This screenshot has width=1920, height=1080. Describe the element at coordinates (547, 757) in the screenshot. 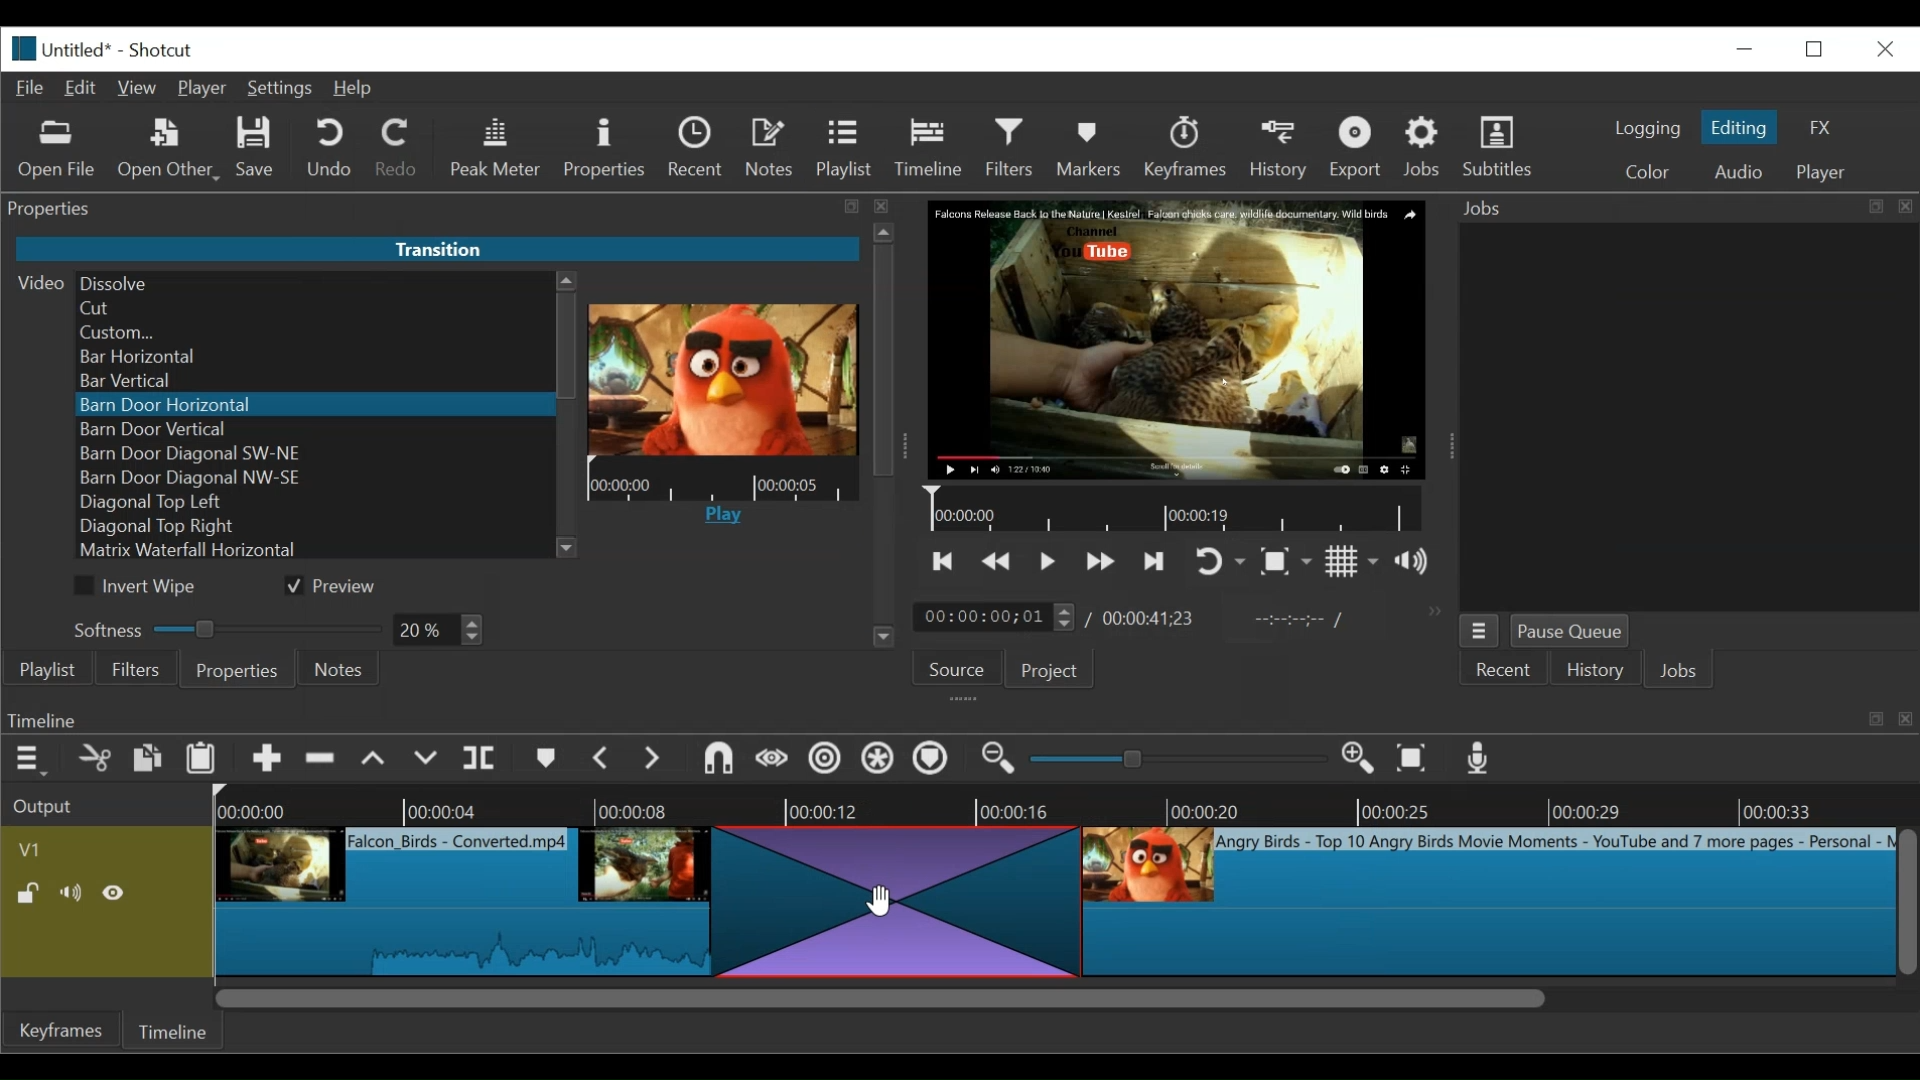

I see `Markers` at that location.